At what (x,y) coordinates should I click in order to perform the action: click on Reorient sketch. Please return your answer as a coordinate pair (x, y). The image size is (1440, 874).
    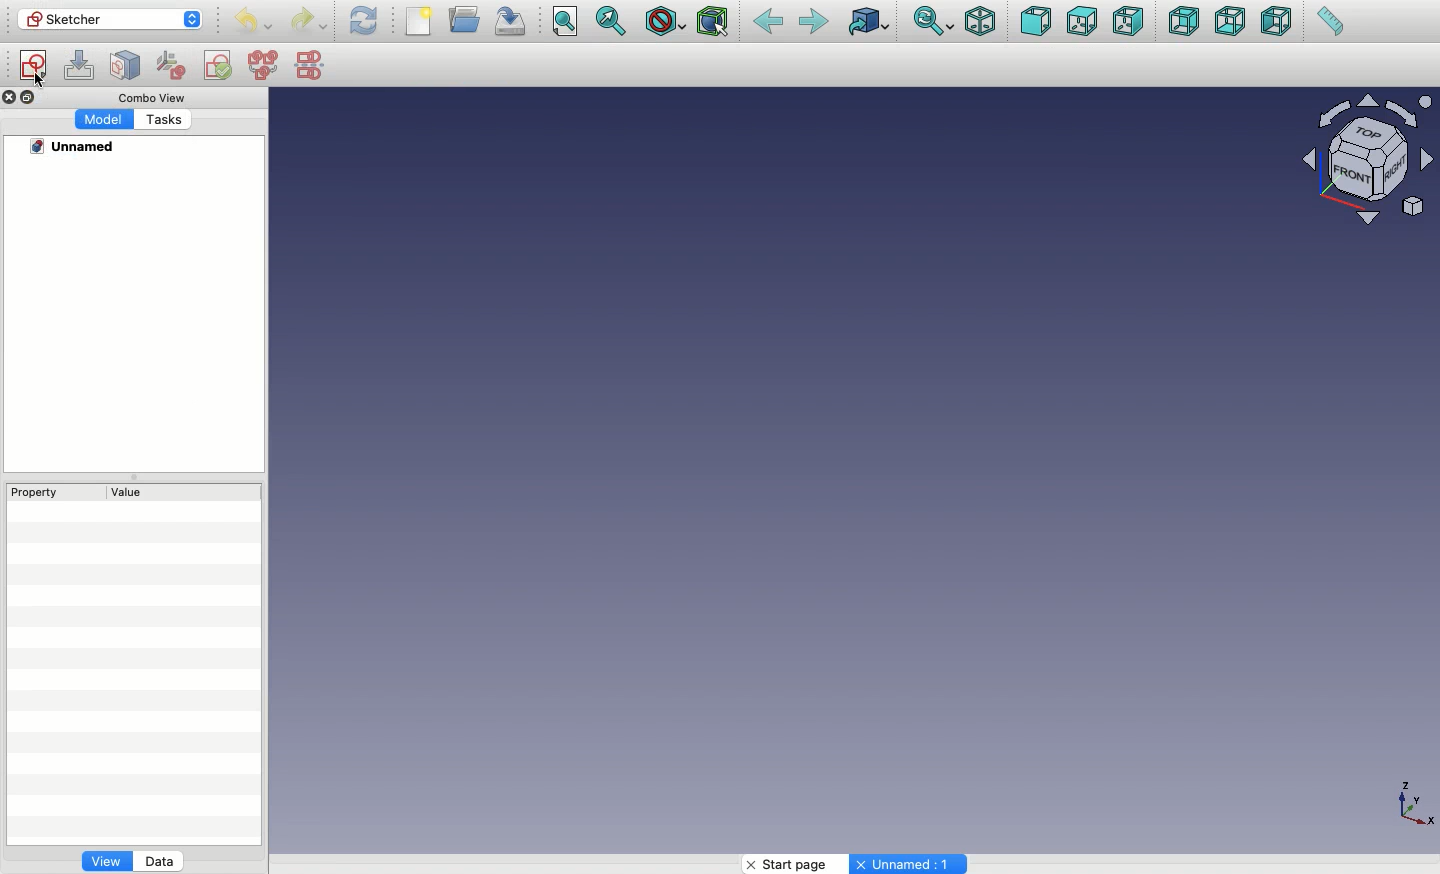
    Looking at the image, I should click on (173, 63).